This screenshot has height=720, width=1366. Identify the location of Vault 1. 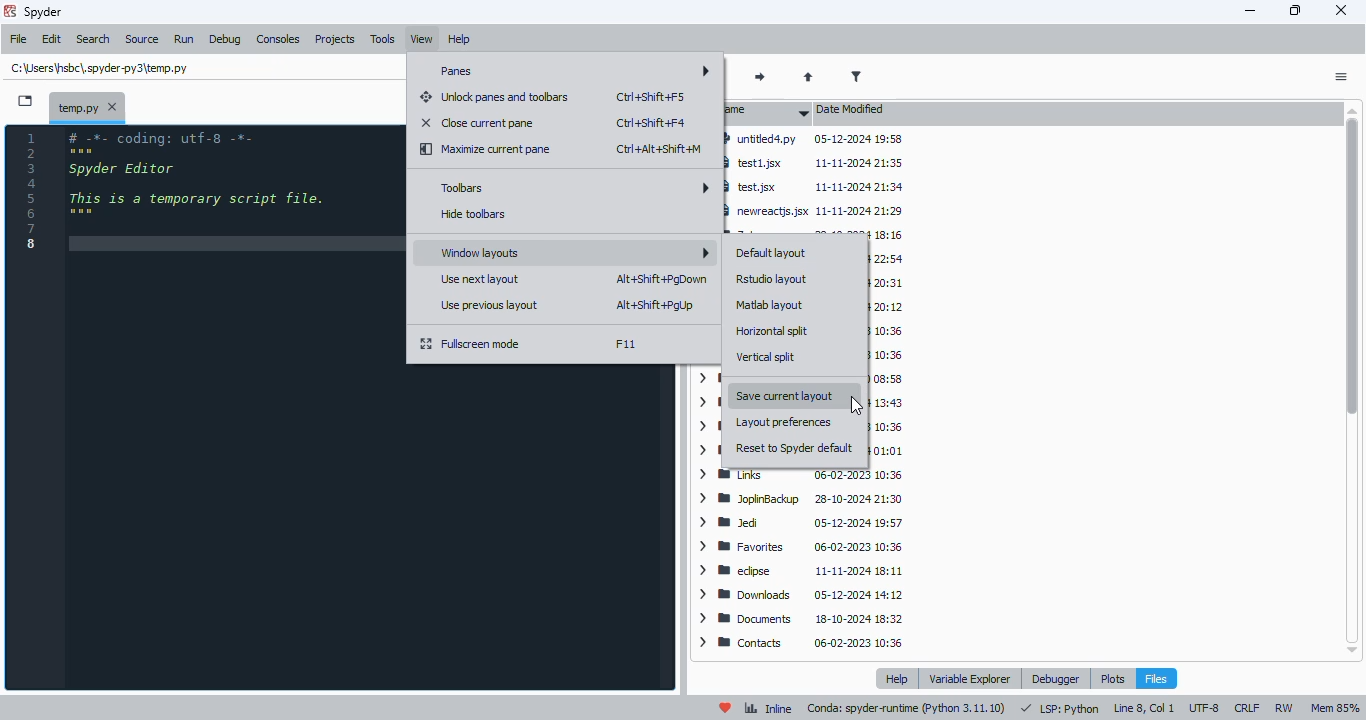
(885, 306).